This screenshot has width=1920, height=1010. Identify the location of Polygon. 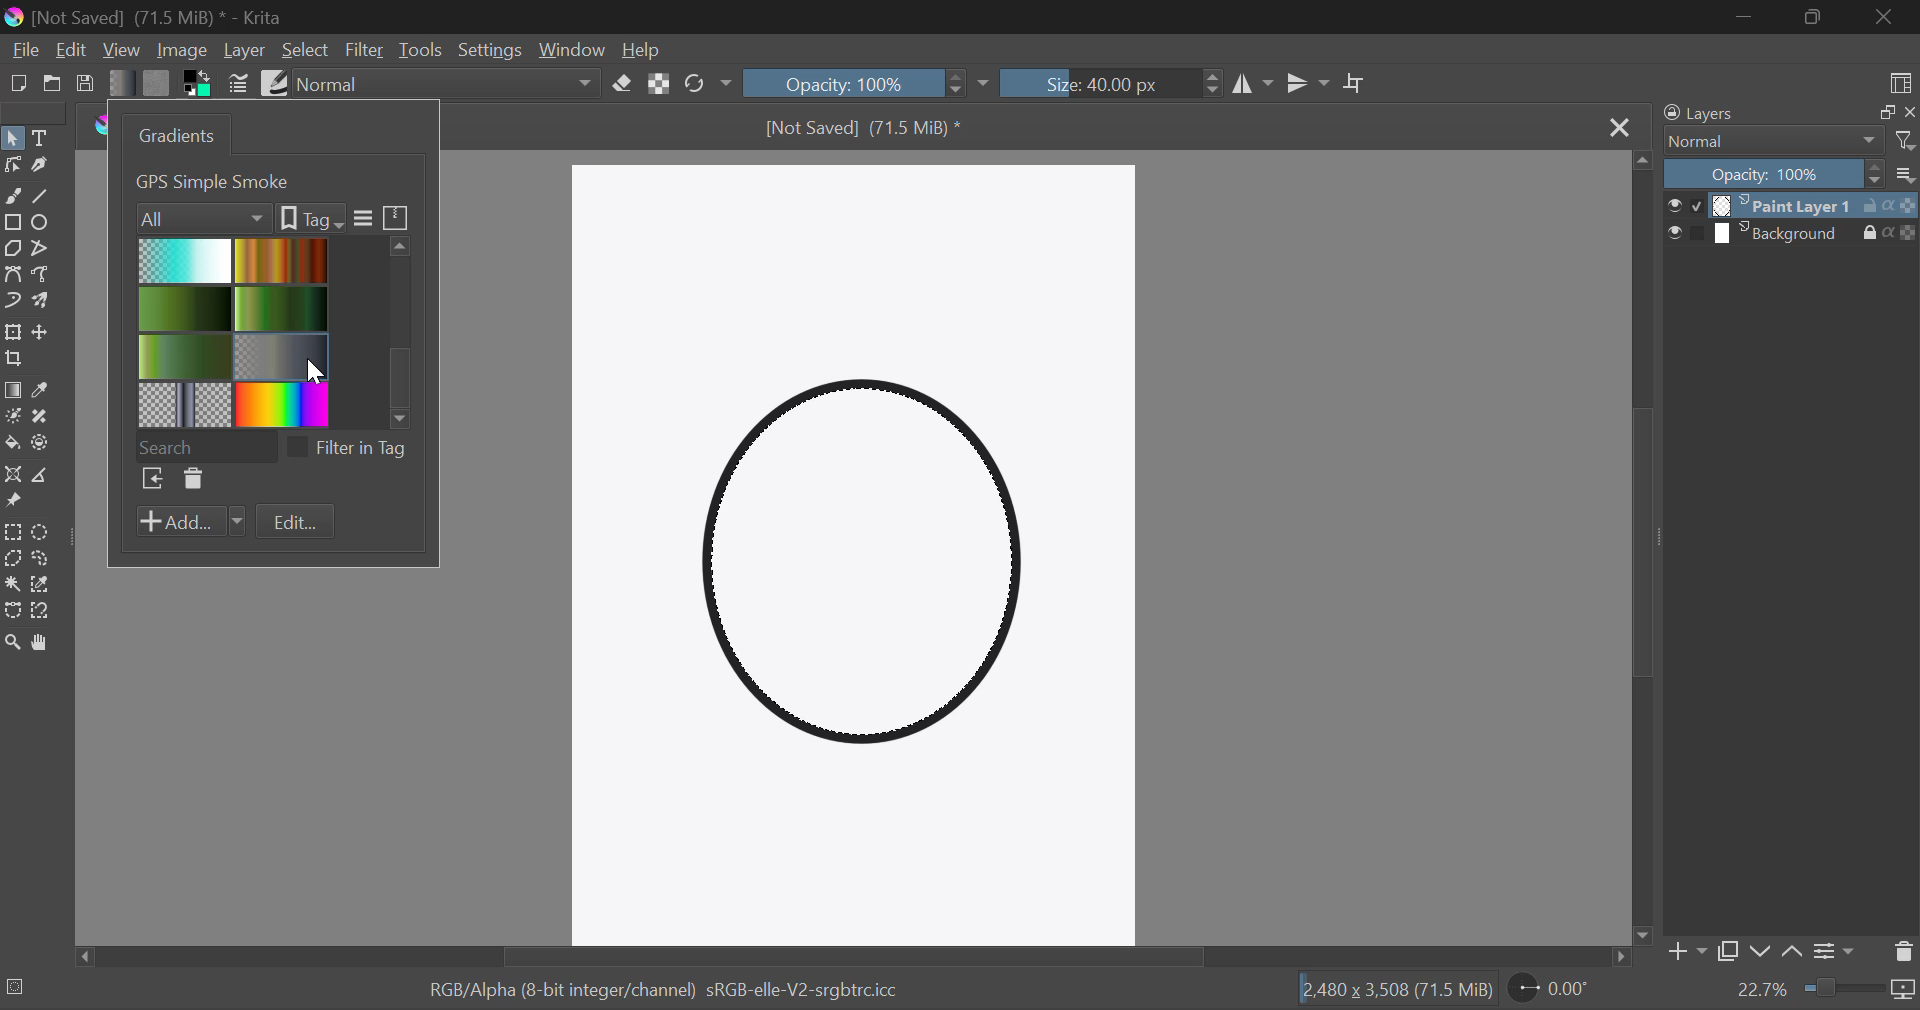
(14, 250).